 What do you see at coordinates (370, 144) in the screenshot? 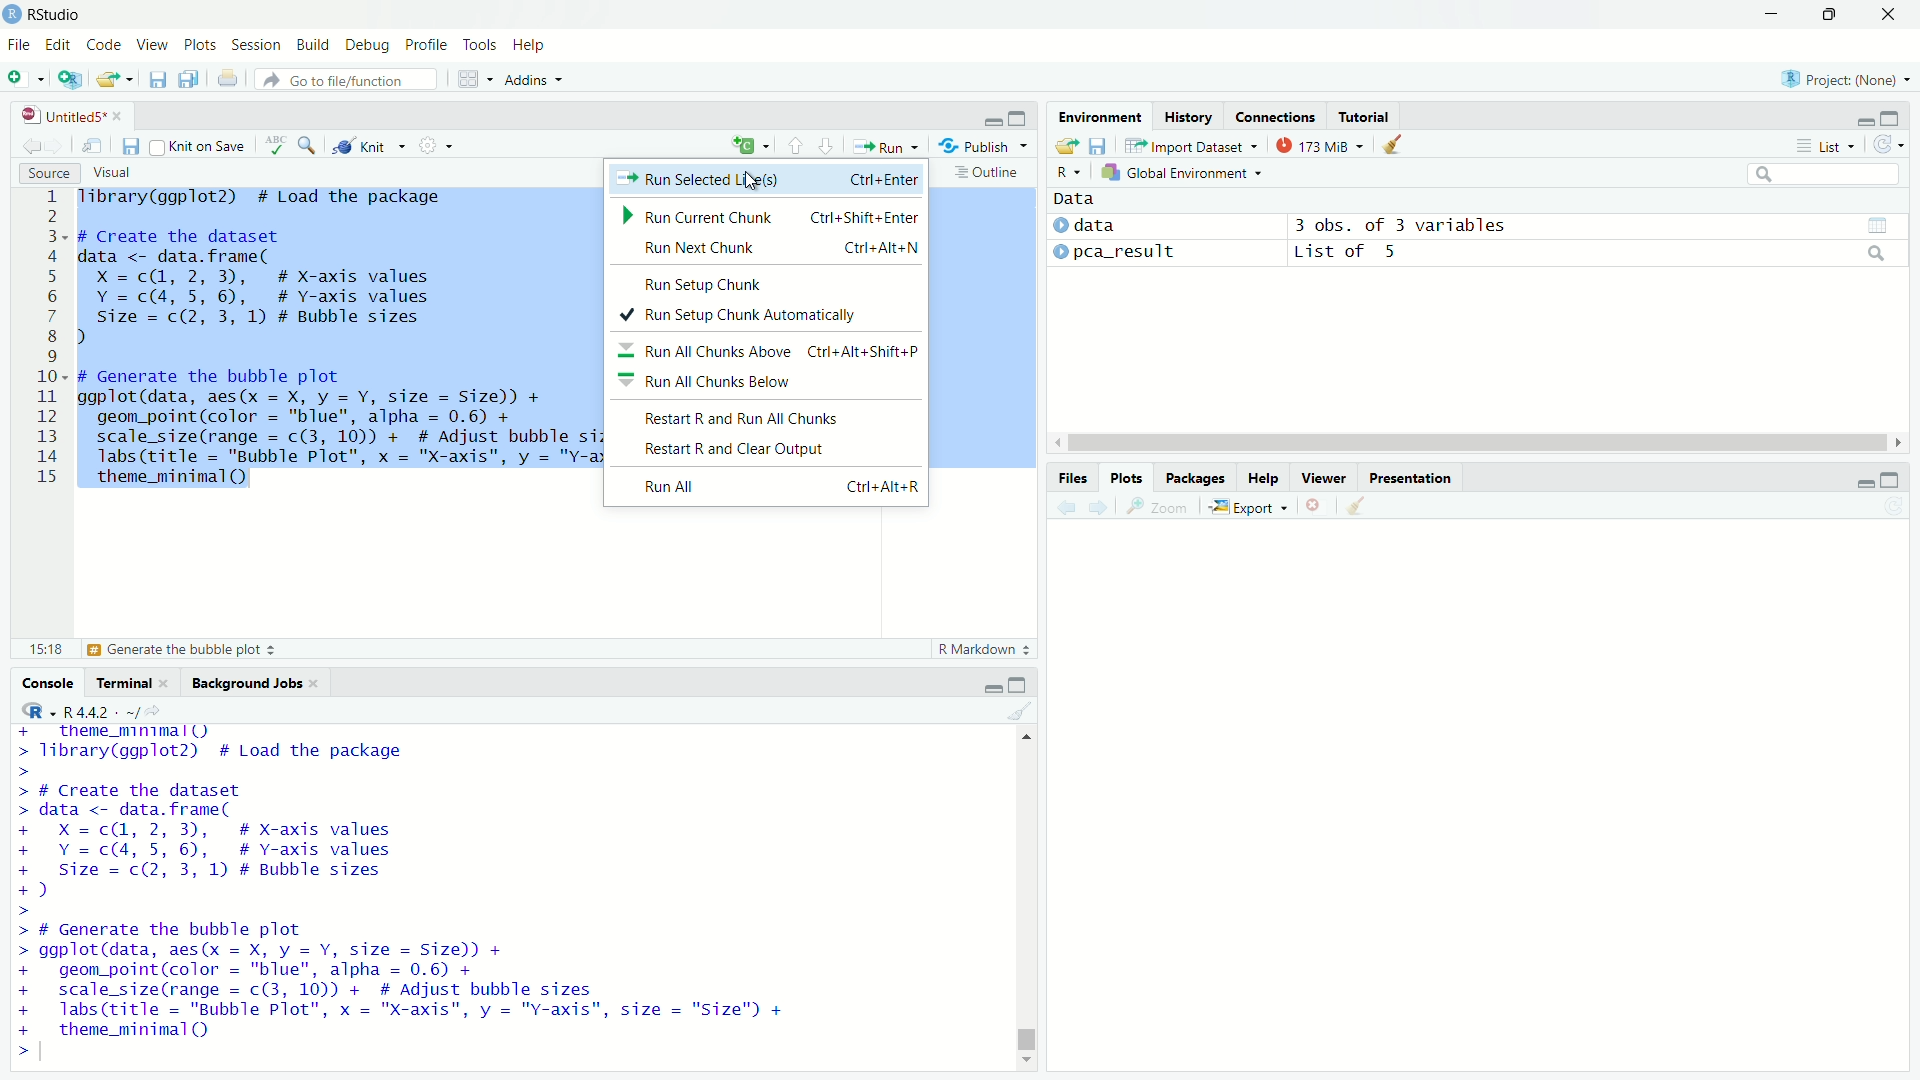
I see `knit` at bounding box center [370, 144].